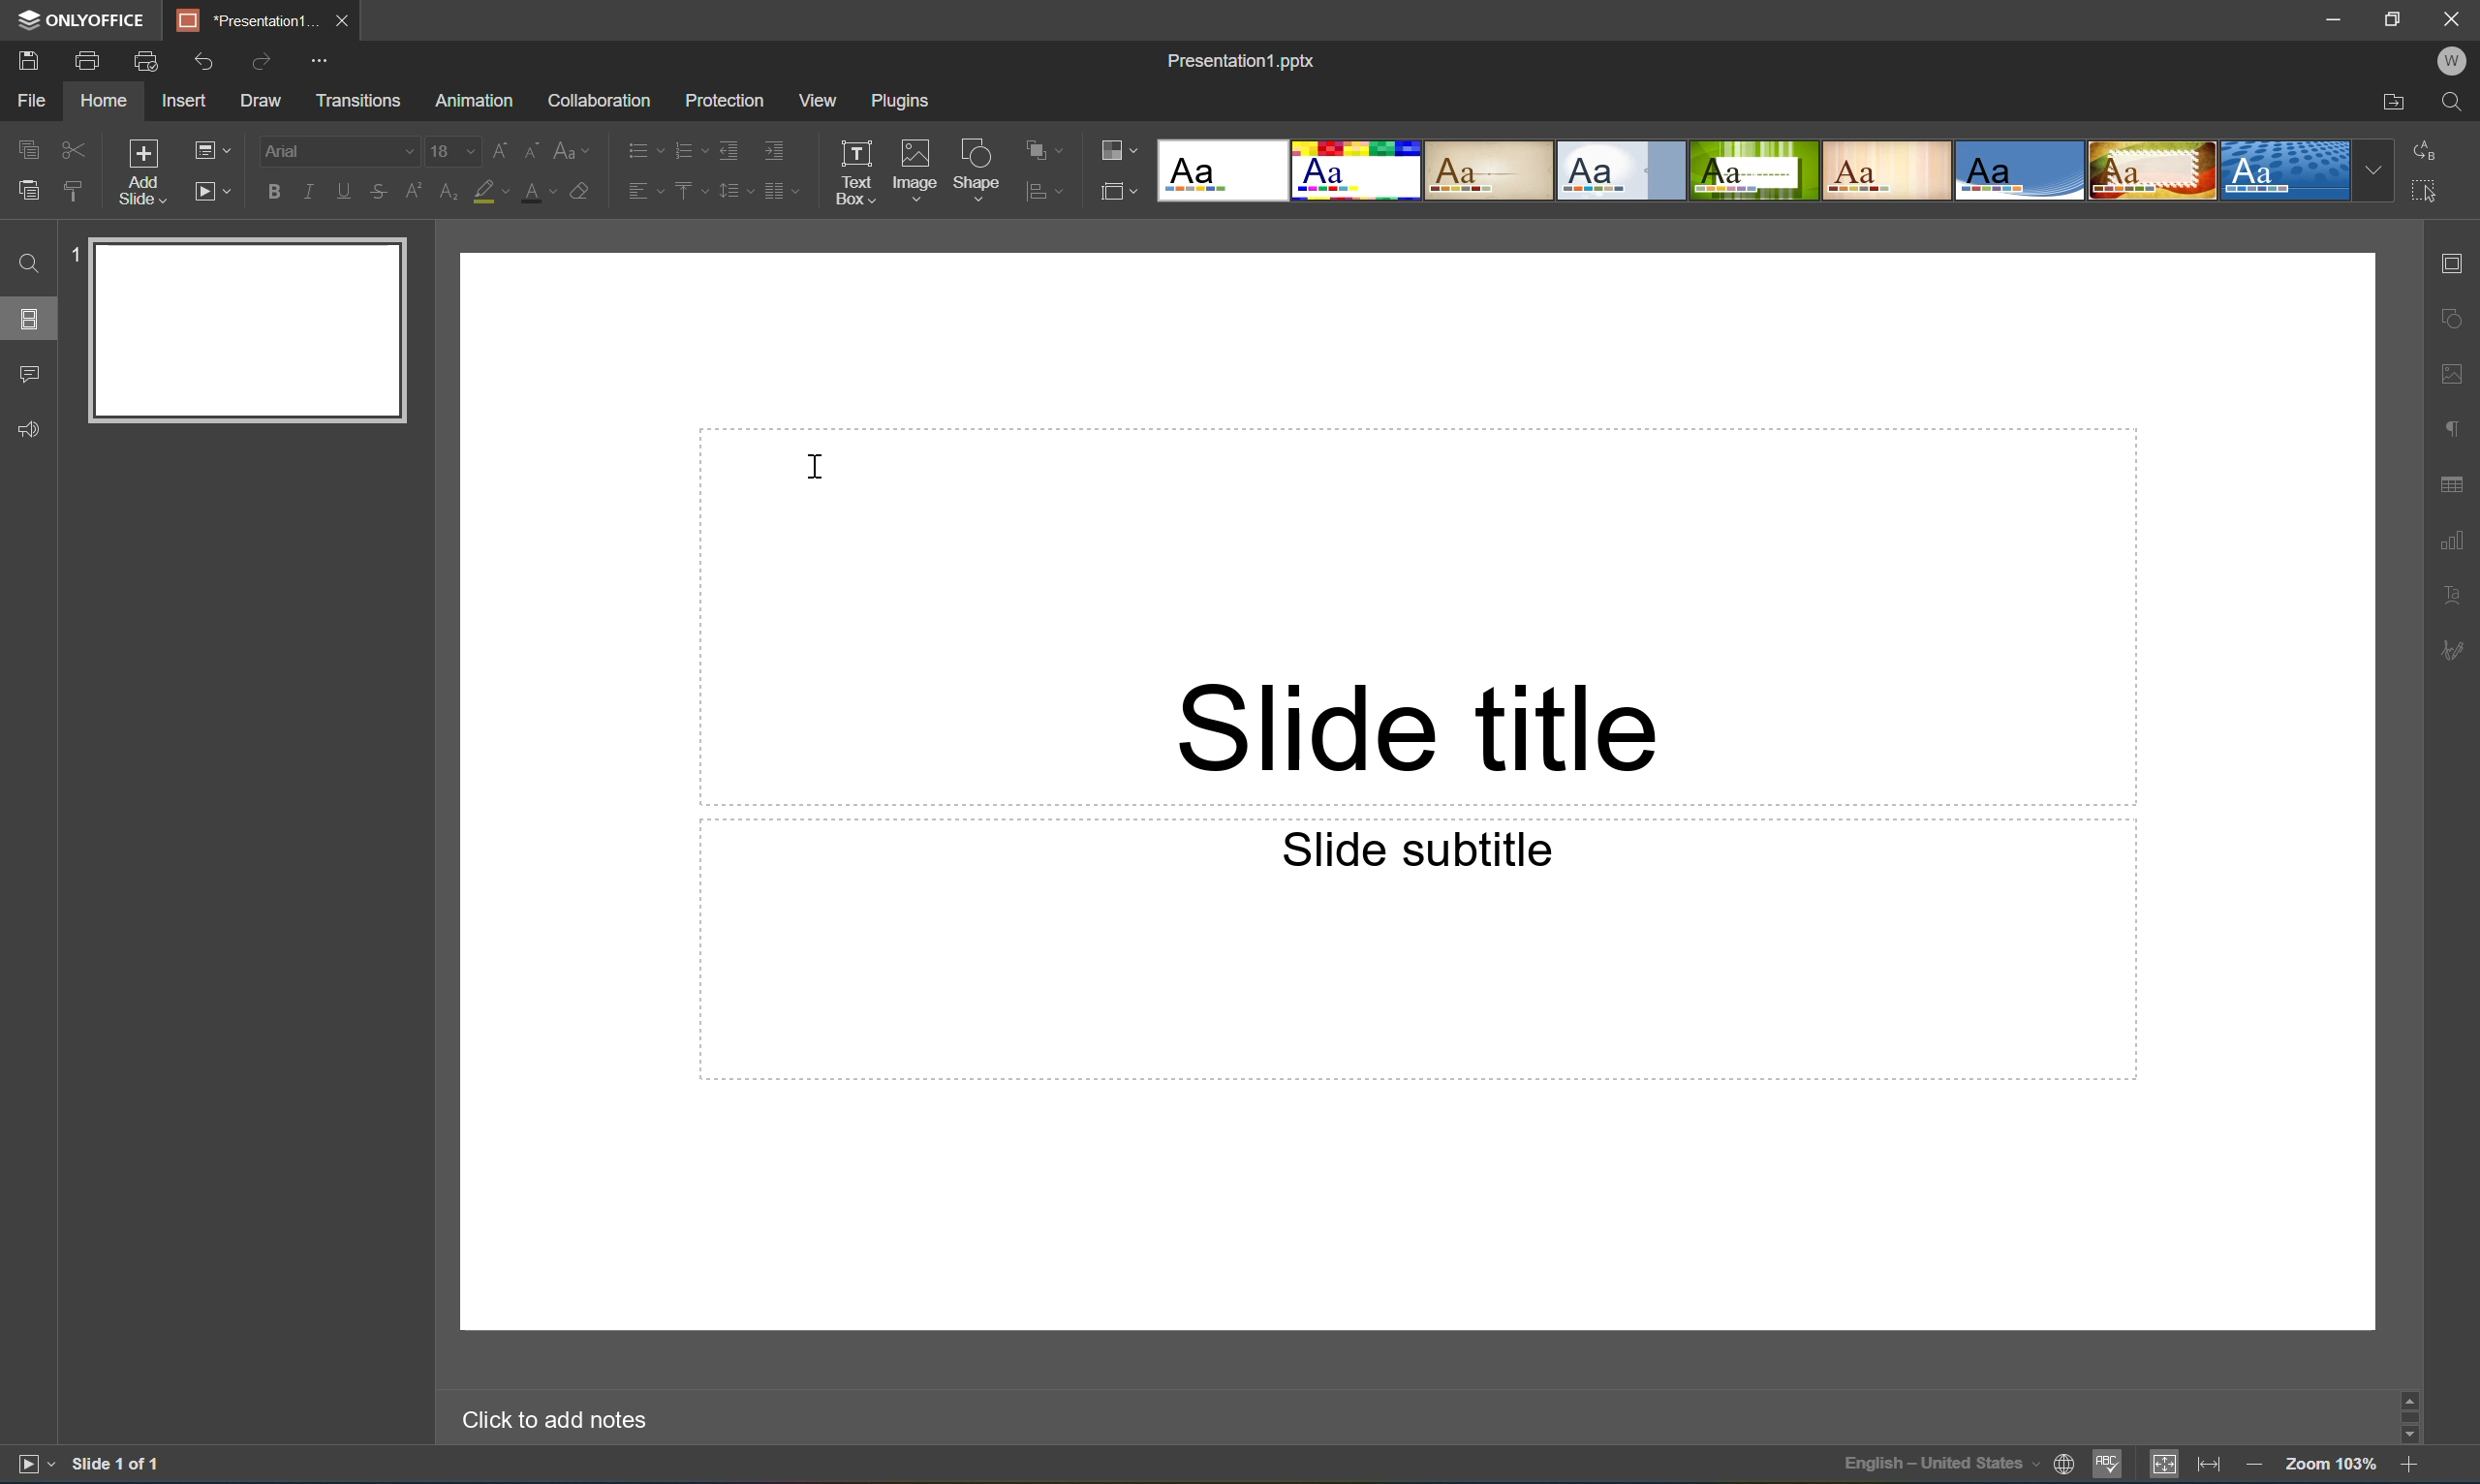 The image size is (2480, 1484). Describe the element at coordinates (603, 102) in the screenshot. I see `Collaboration` at that location.